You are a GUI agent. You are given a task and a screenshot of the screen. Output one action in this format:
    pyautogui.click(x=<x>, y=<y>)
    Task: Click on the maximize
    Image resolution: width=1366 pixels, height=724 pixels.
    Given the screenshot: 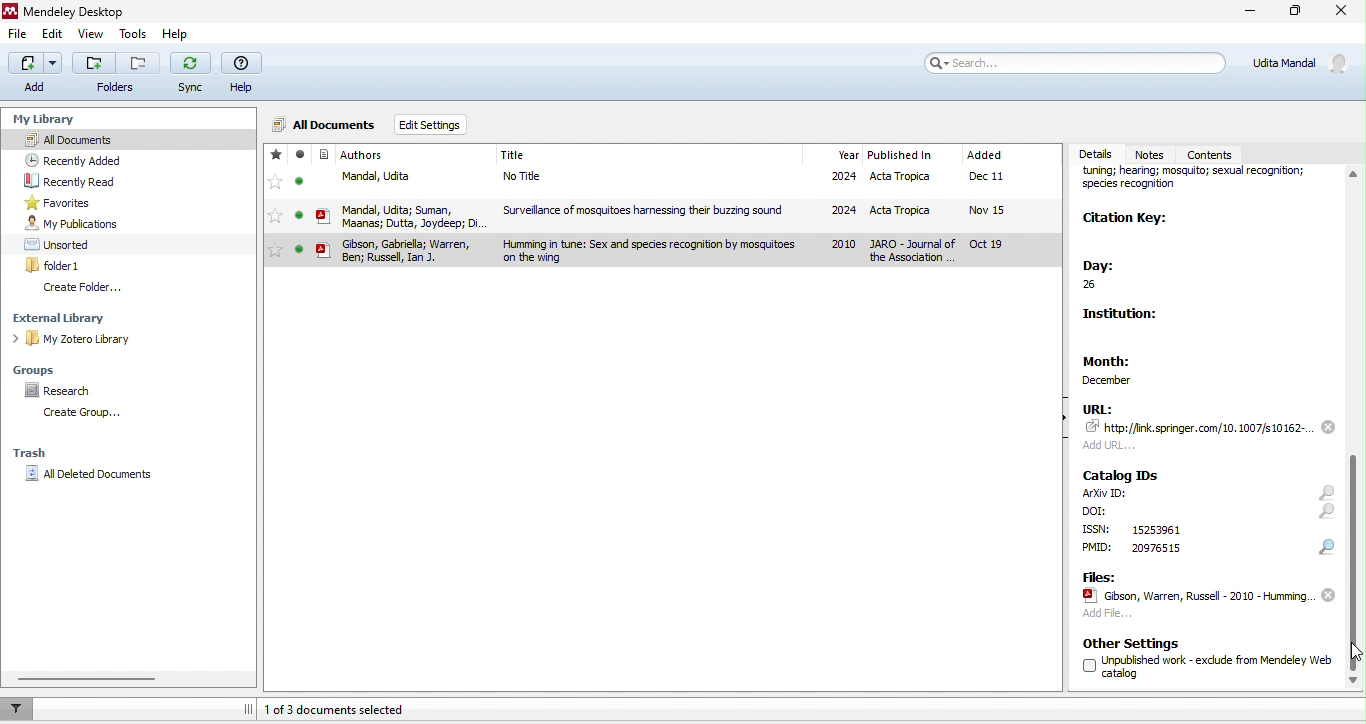 What is the action you would take?
    pyautogui.click(x=1295, y=14)
    